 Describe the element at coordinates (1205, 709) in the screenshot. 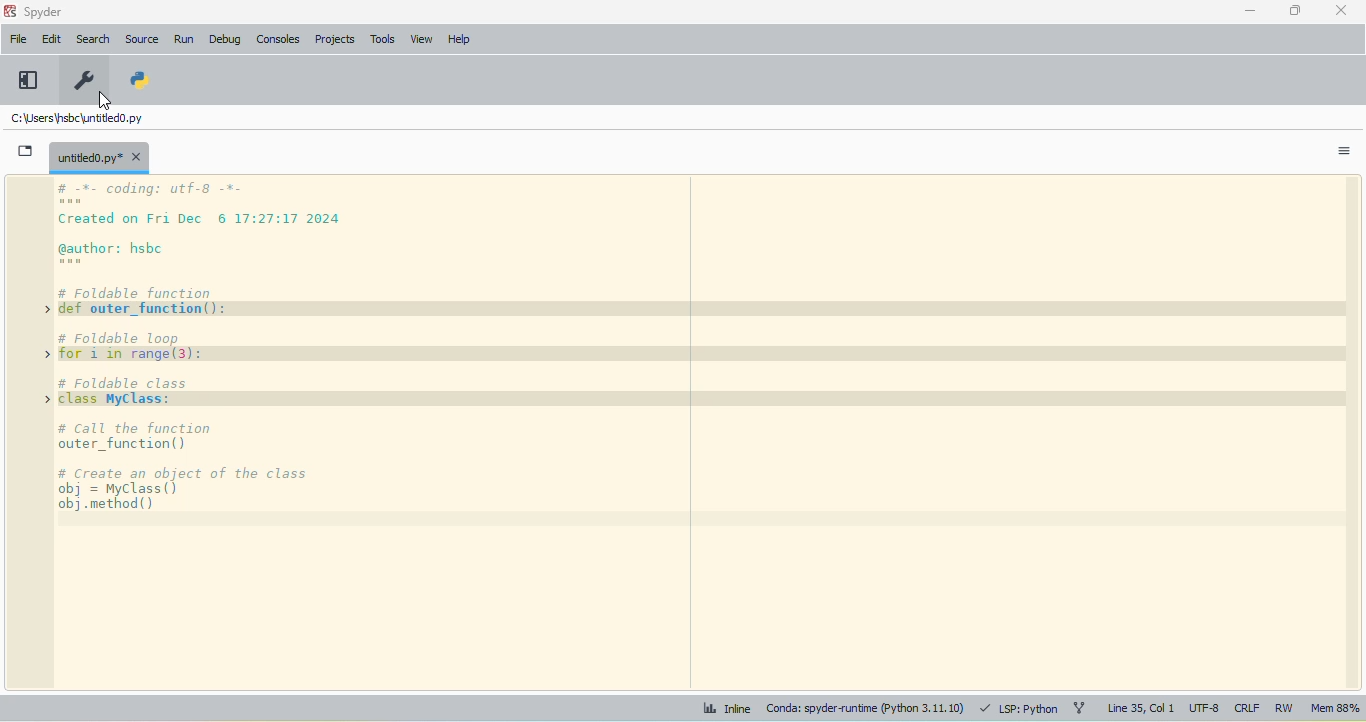

I see `UTF-8` at that location.